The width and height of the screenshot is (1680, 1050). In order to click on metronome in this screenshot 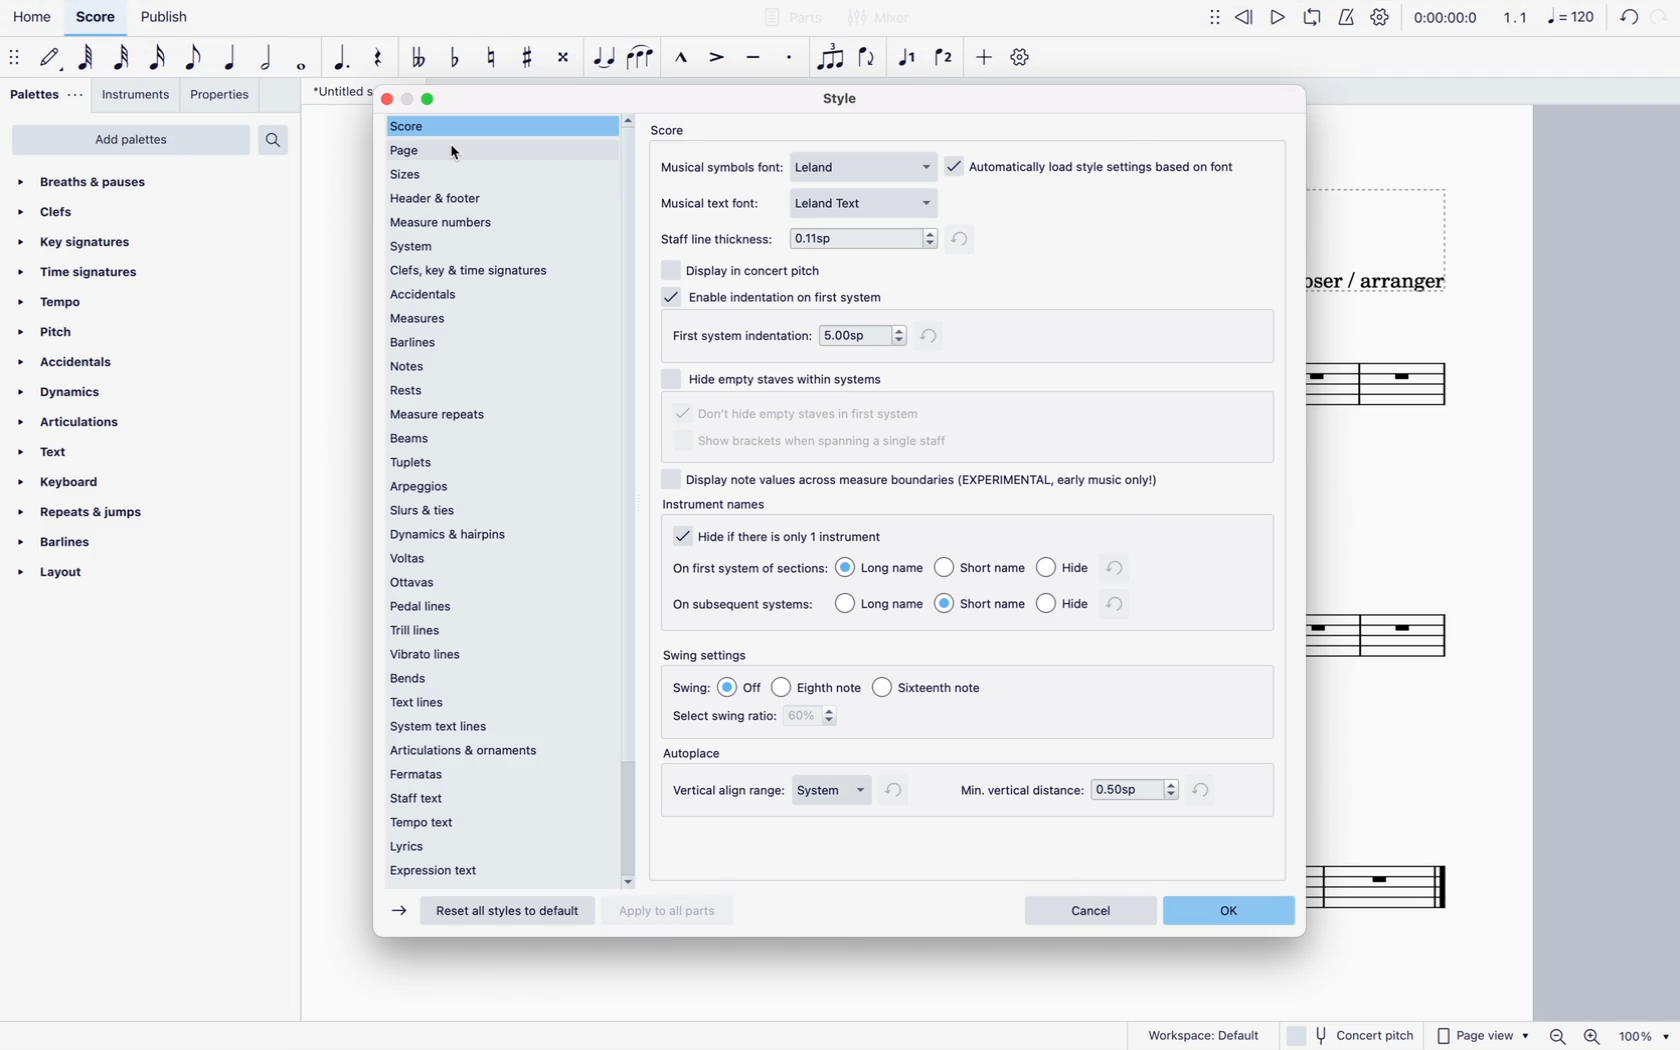, I will do `click(1348, 20)`.